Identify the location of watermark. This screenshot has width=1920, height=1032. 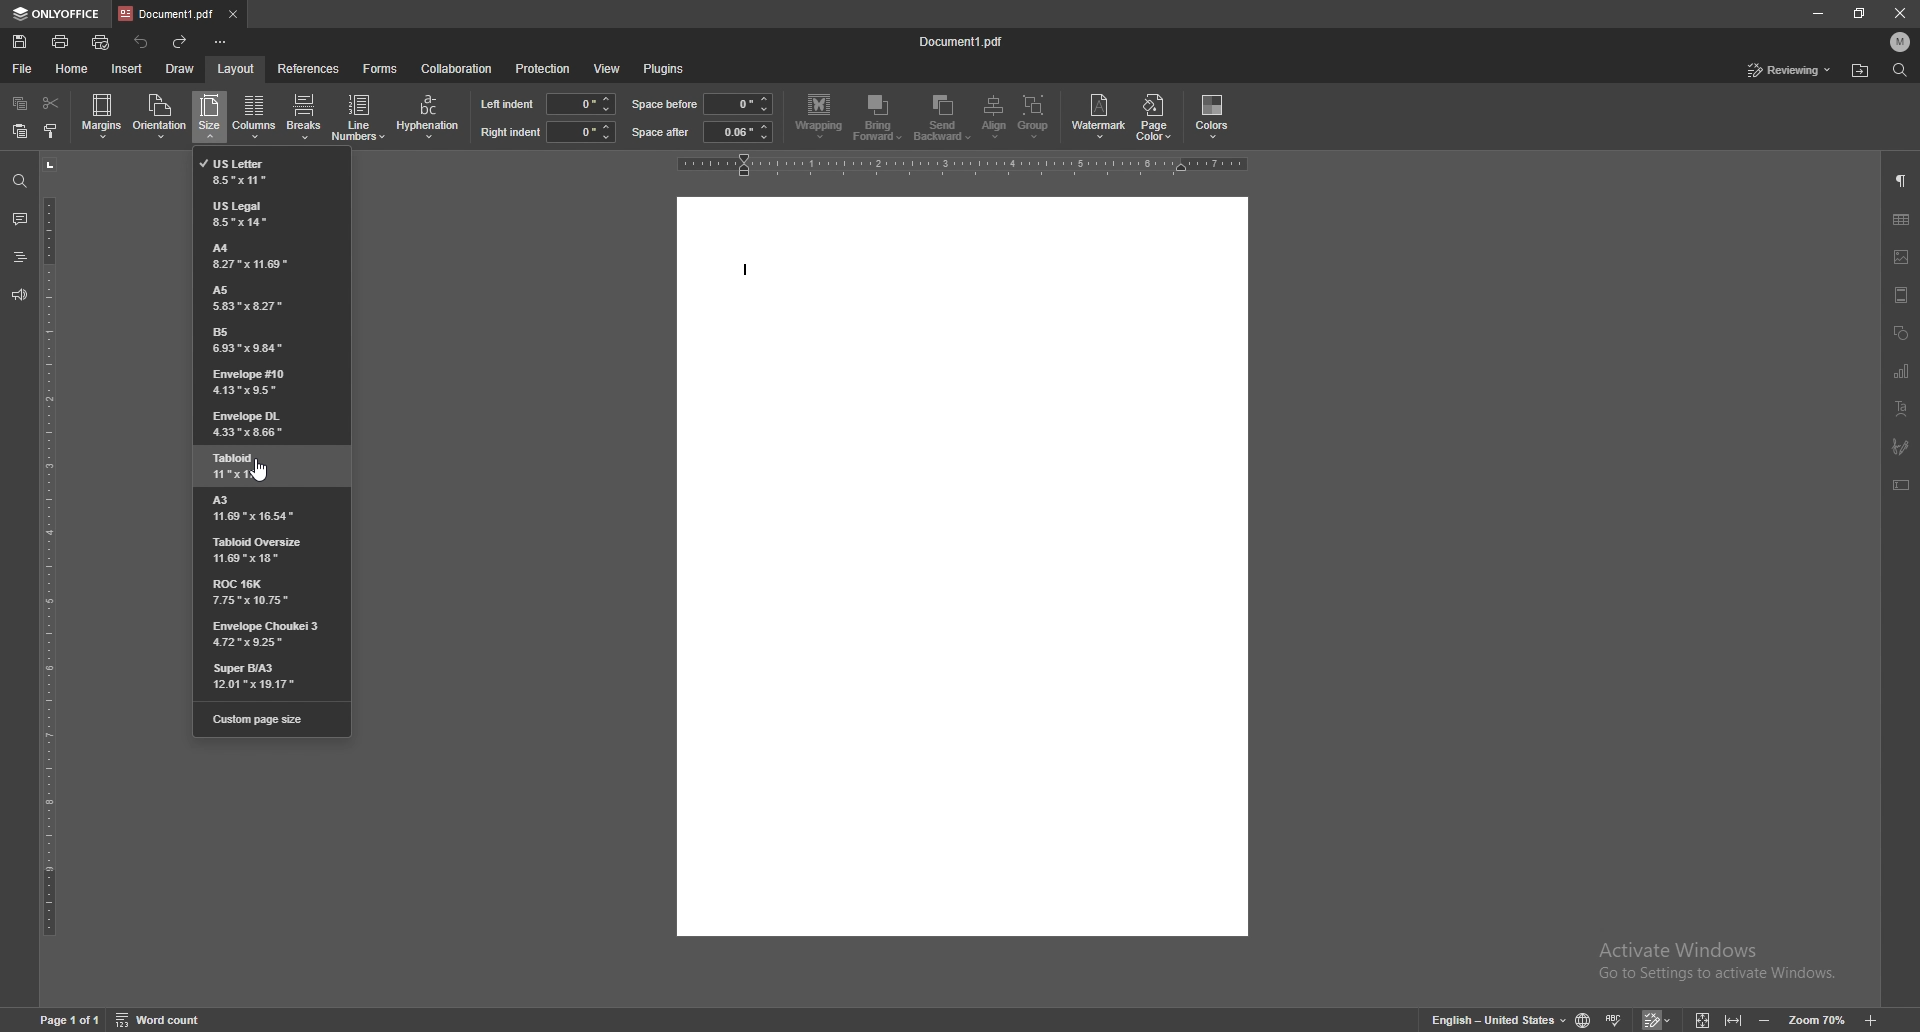
(1101, 115).